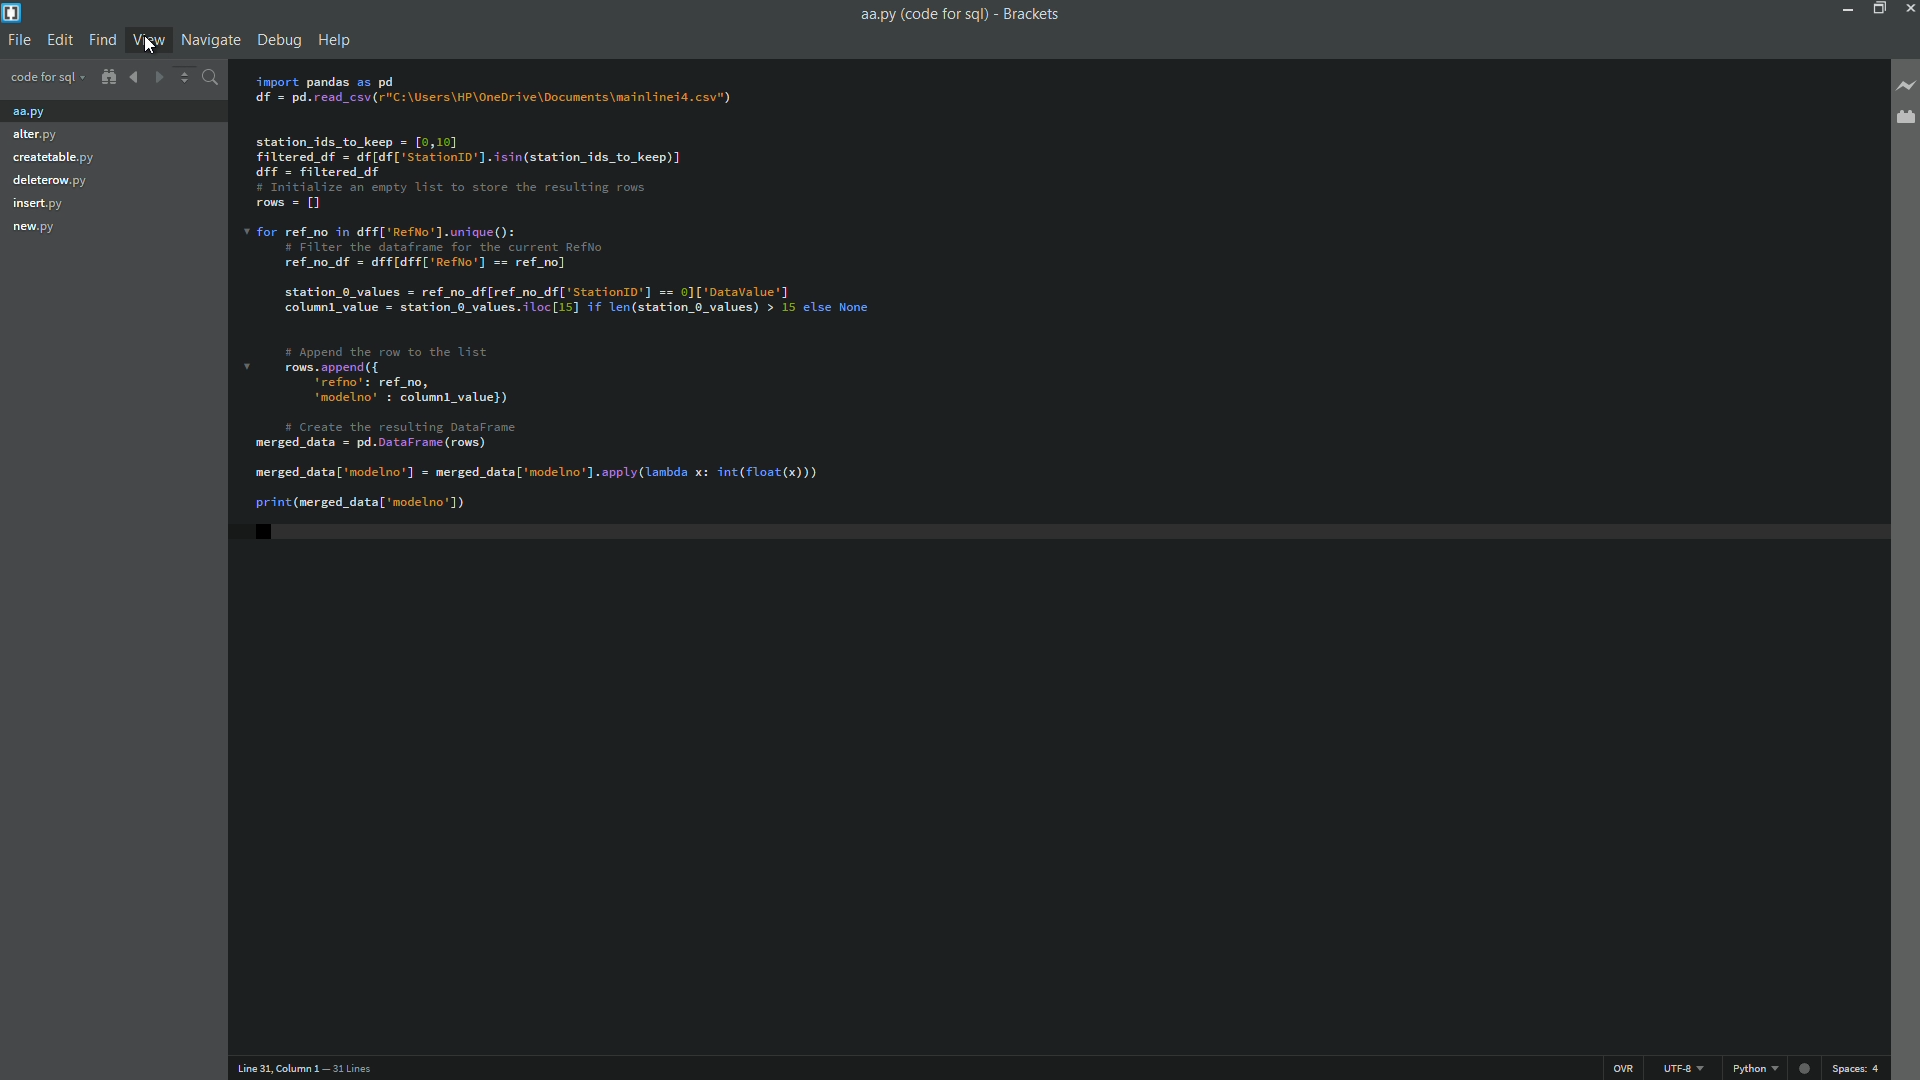  What do you see at coordinates (51, 180) in the screenshot?
I see `deleterow.py` at bounding box center [51, 180].